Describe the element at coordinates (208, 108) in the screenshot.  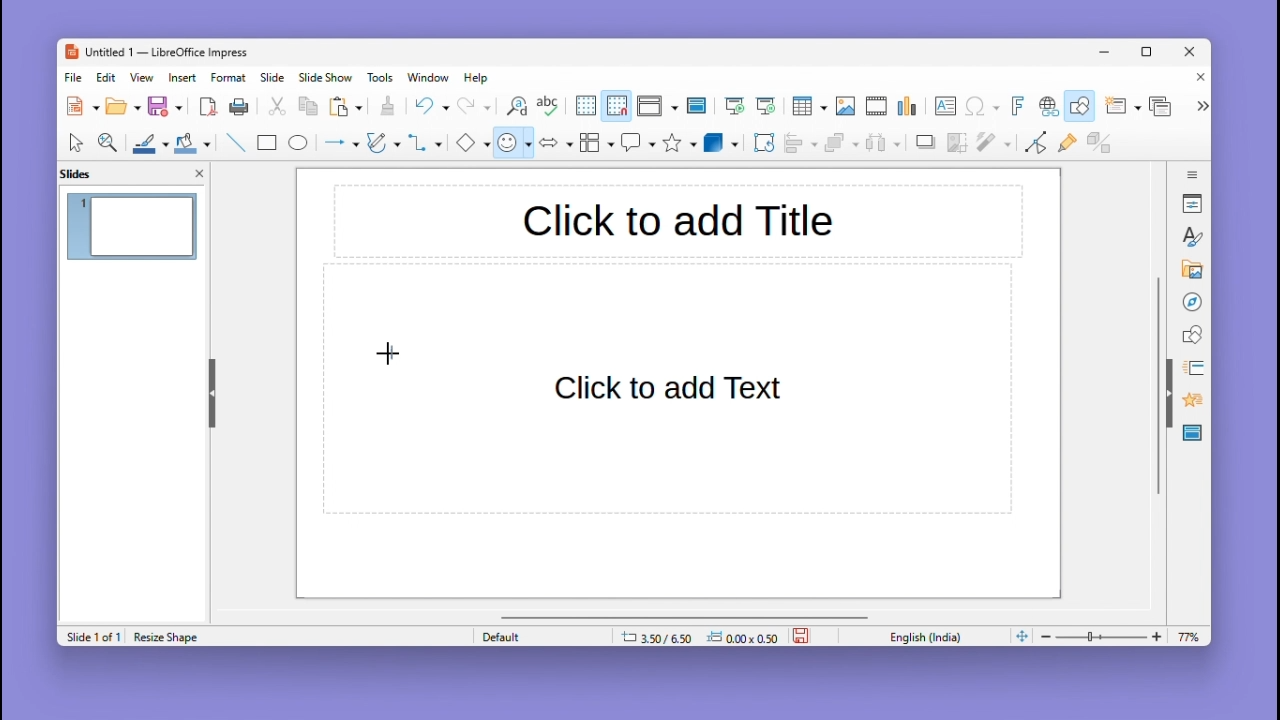
I see `Export as PDF` at that location.